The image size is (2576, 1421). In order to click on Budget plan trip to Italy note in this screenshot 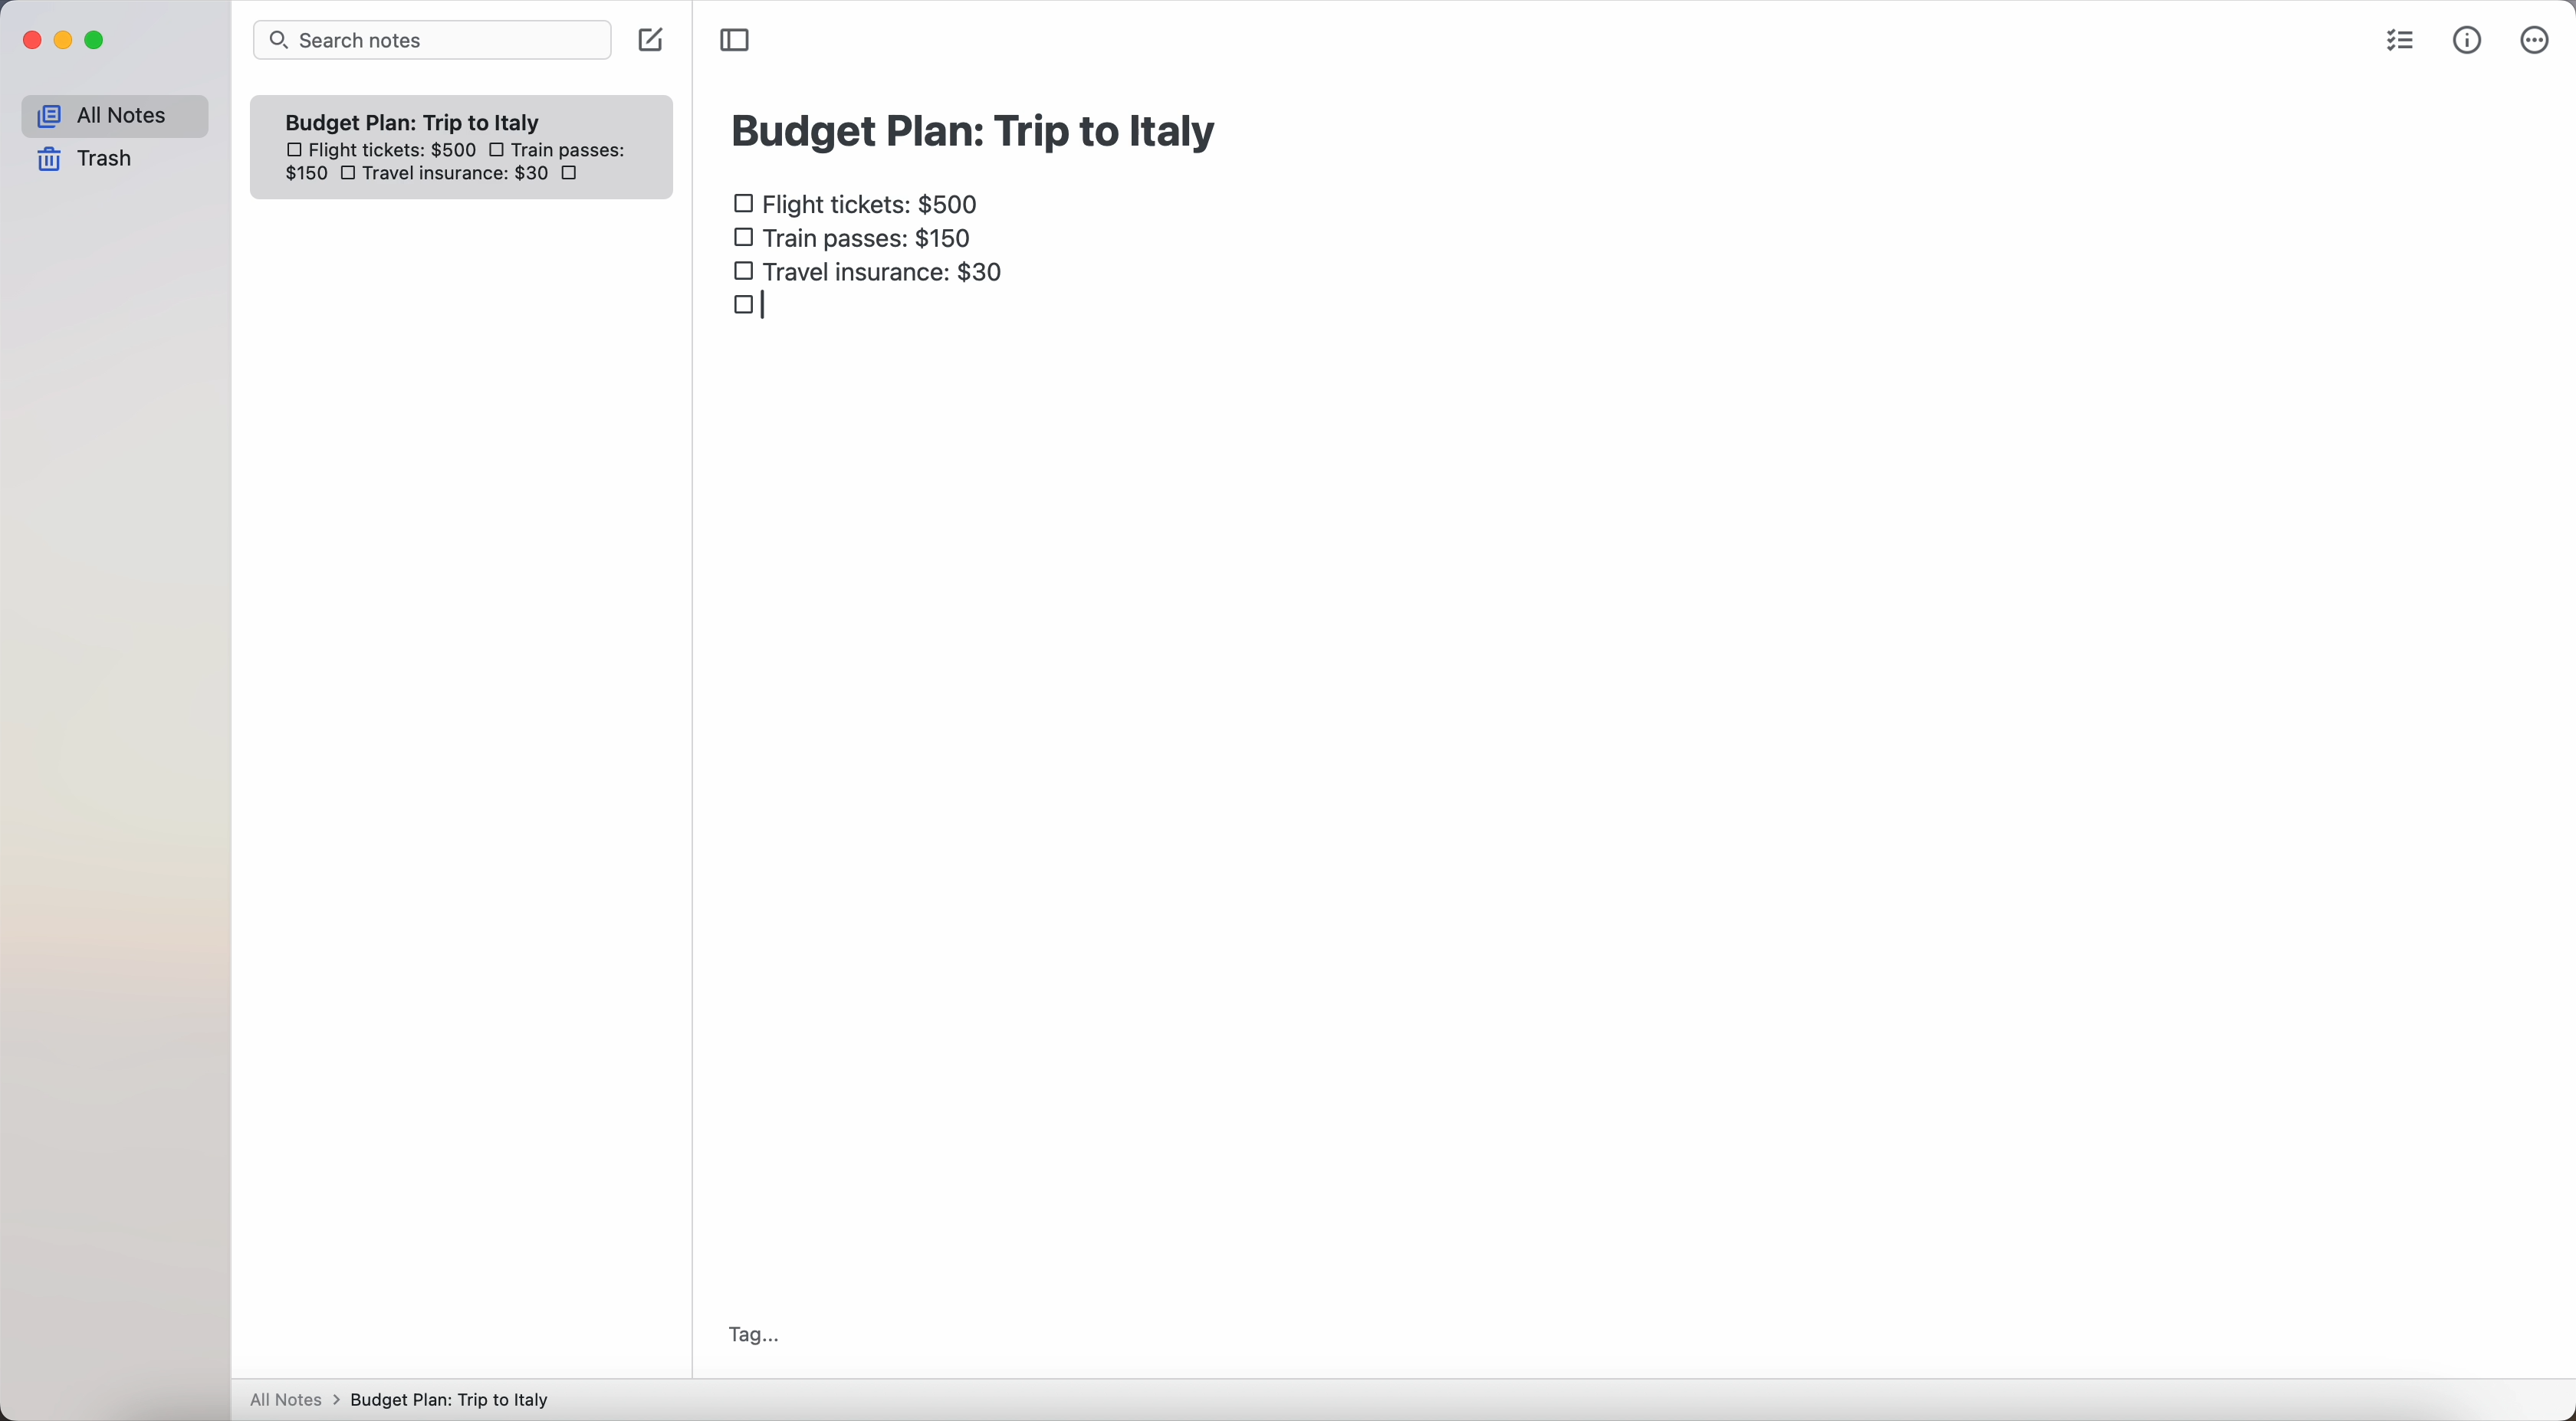, I will do `click(416, 121)`.